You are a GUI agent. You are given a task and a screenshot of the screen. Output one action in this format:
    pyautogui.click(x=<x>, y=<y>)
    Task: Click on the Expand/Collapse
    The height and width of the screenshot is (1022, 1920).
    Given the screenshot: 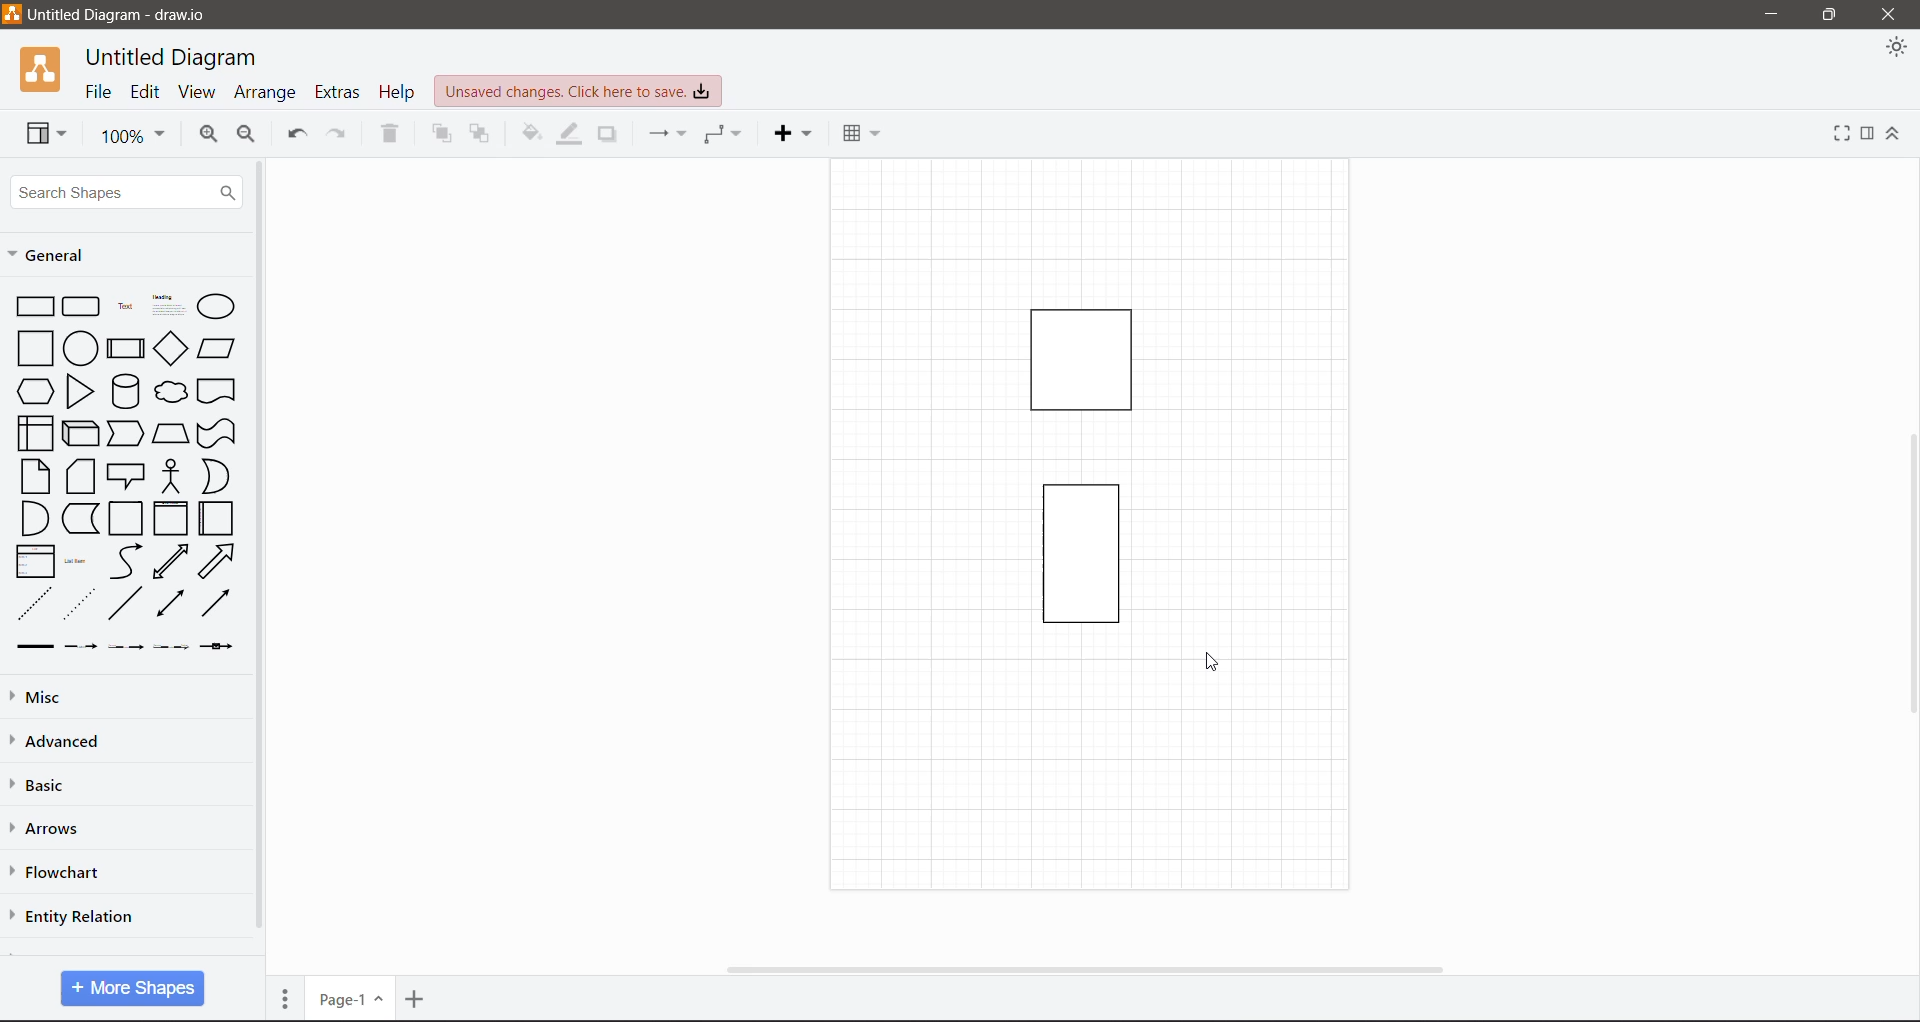 What is the action you would take?
    pyautogui.click(x=1895, y=134)
    